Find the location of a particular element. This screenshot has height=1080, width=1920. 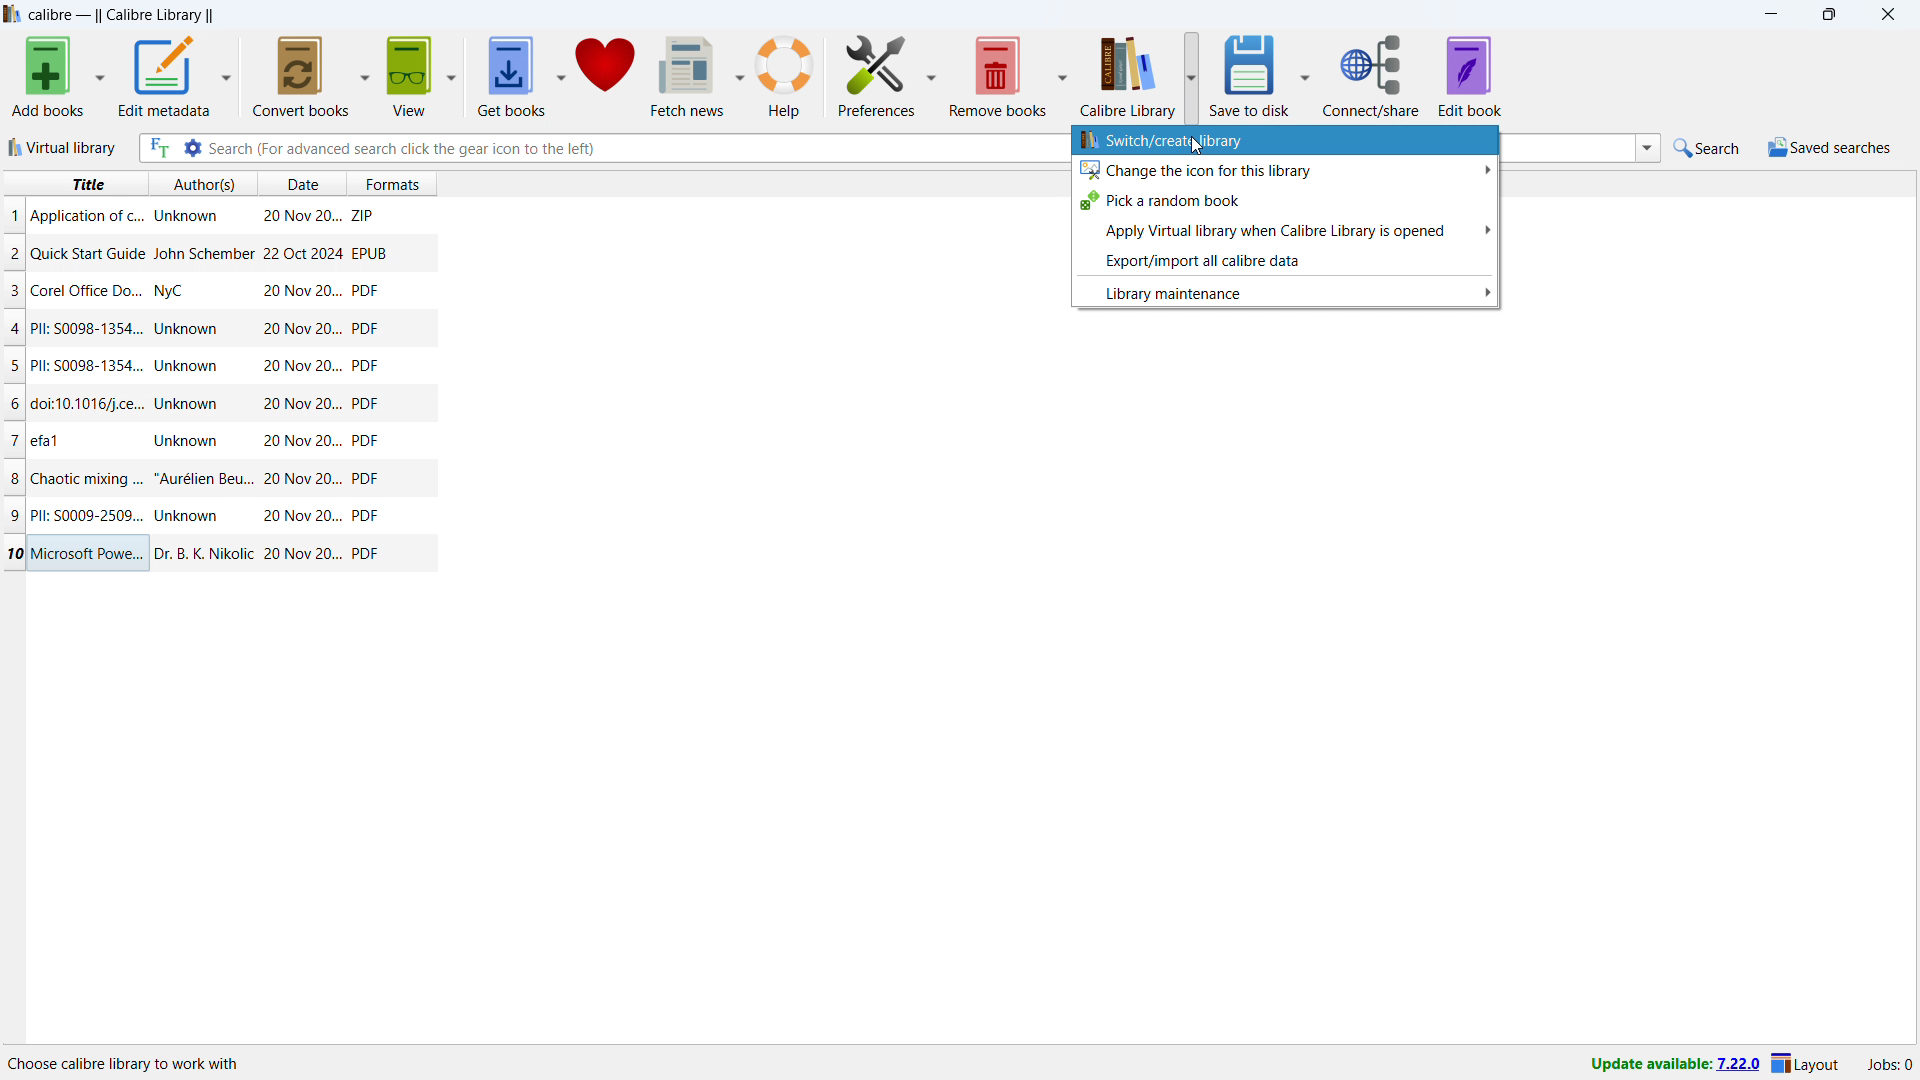

maximize is located at coordinates (1829, 15).